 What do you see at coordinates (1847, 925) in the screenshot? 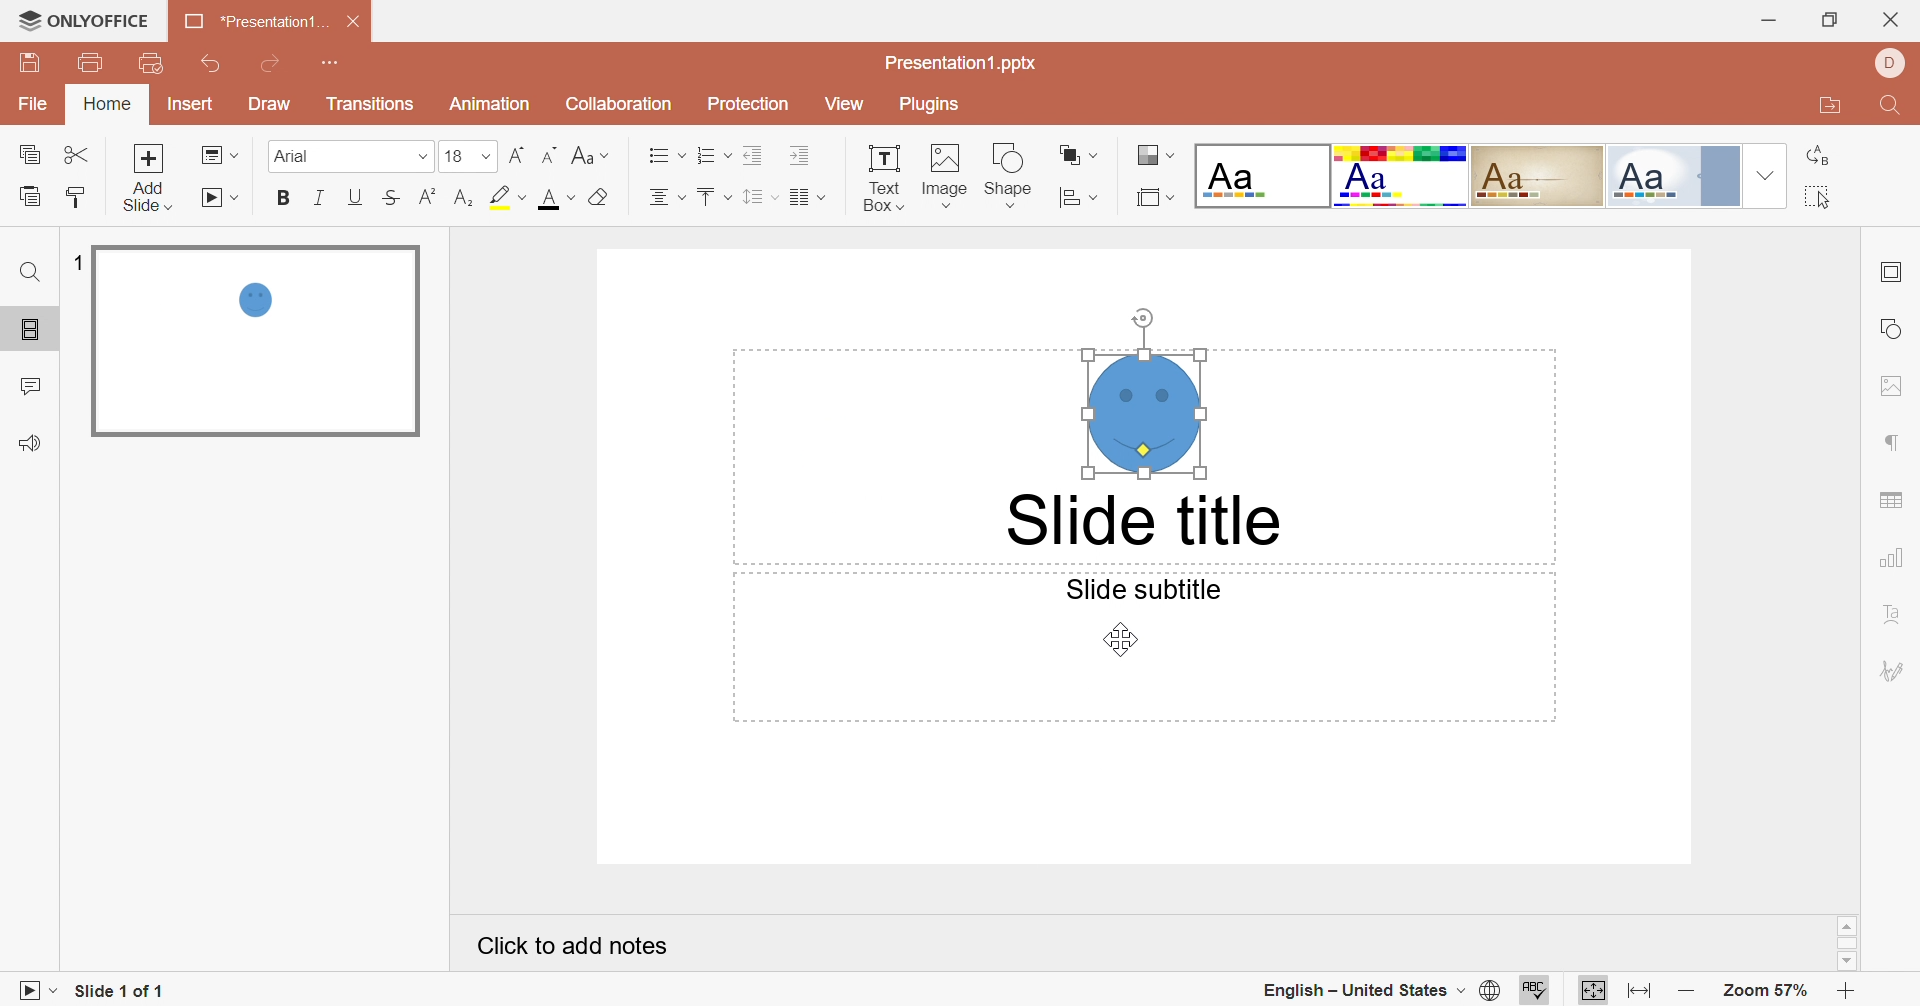
I see `Scroll Up` at bounding box center [1847, 925].